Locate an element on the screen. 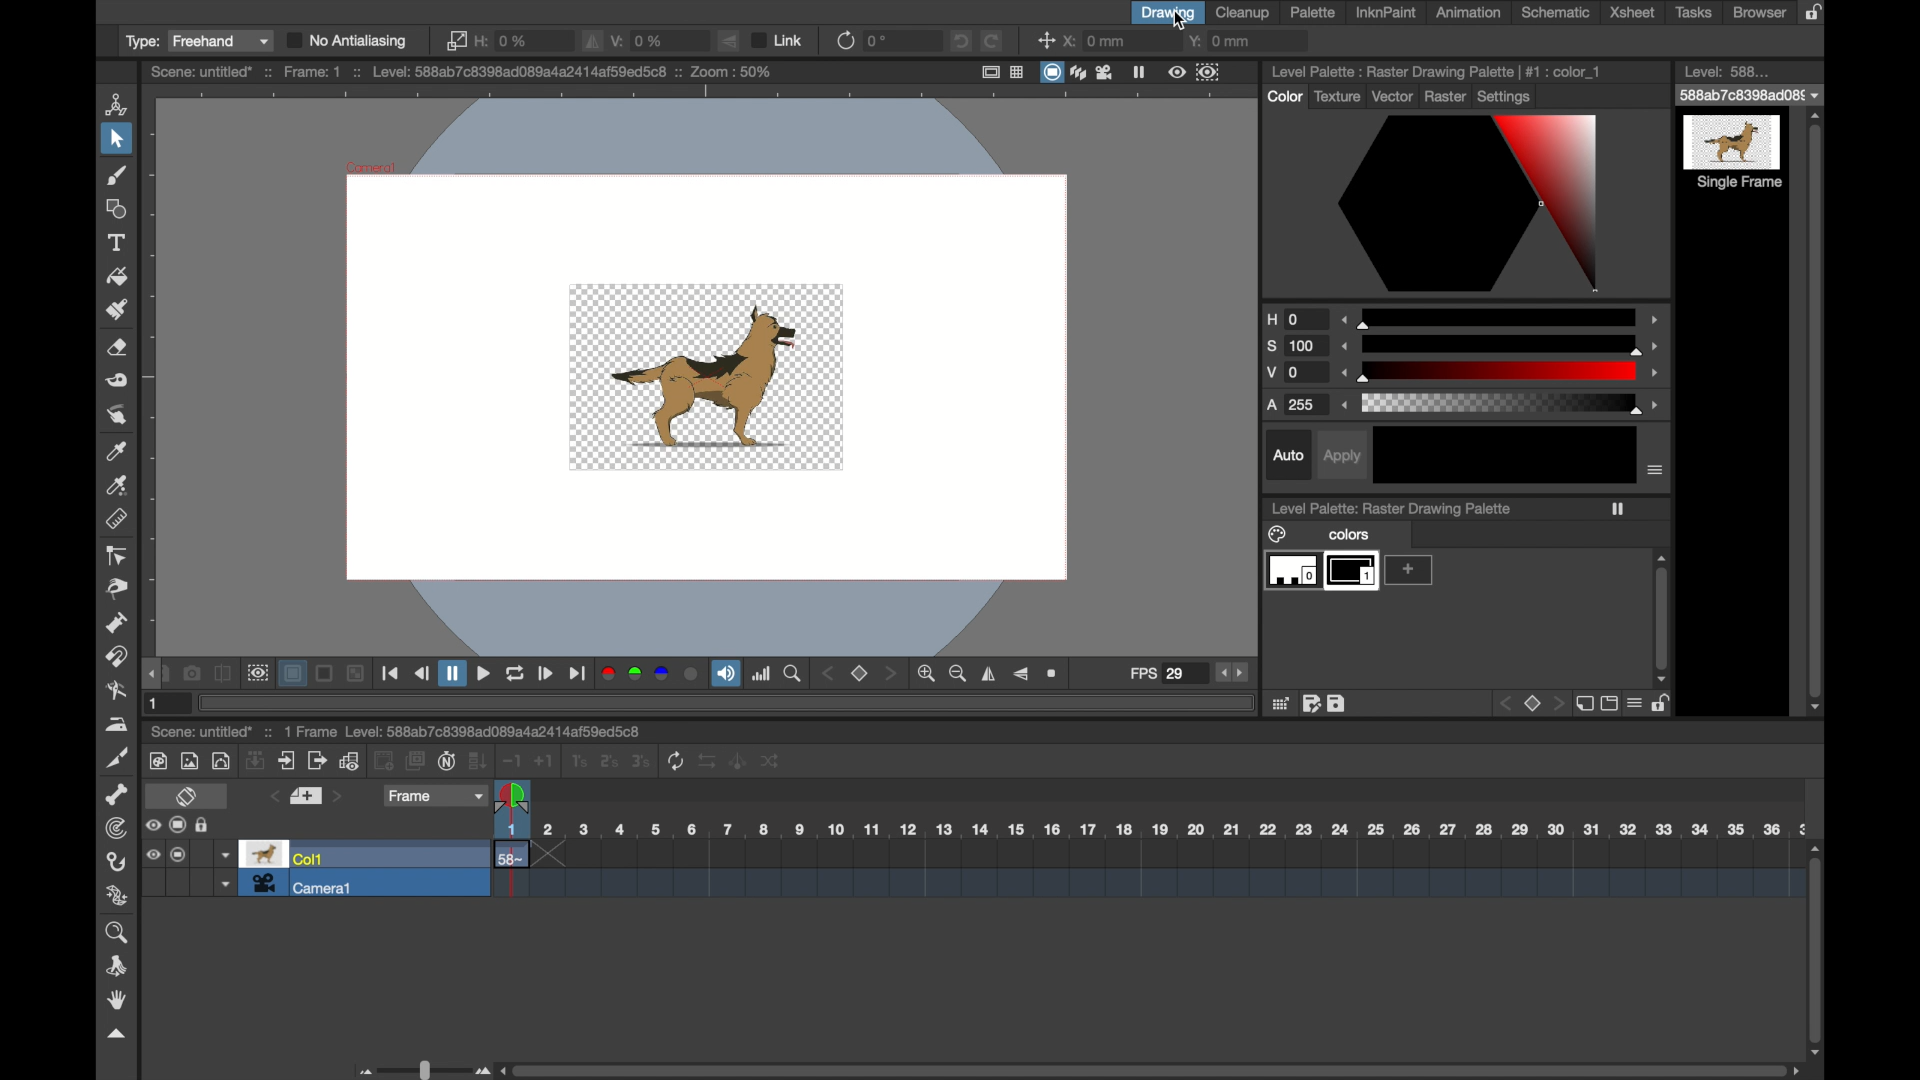  color is located at coordinates (1277, 100).